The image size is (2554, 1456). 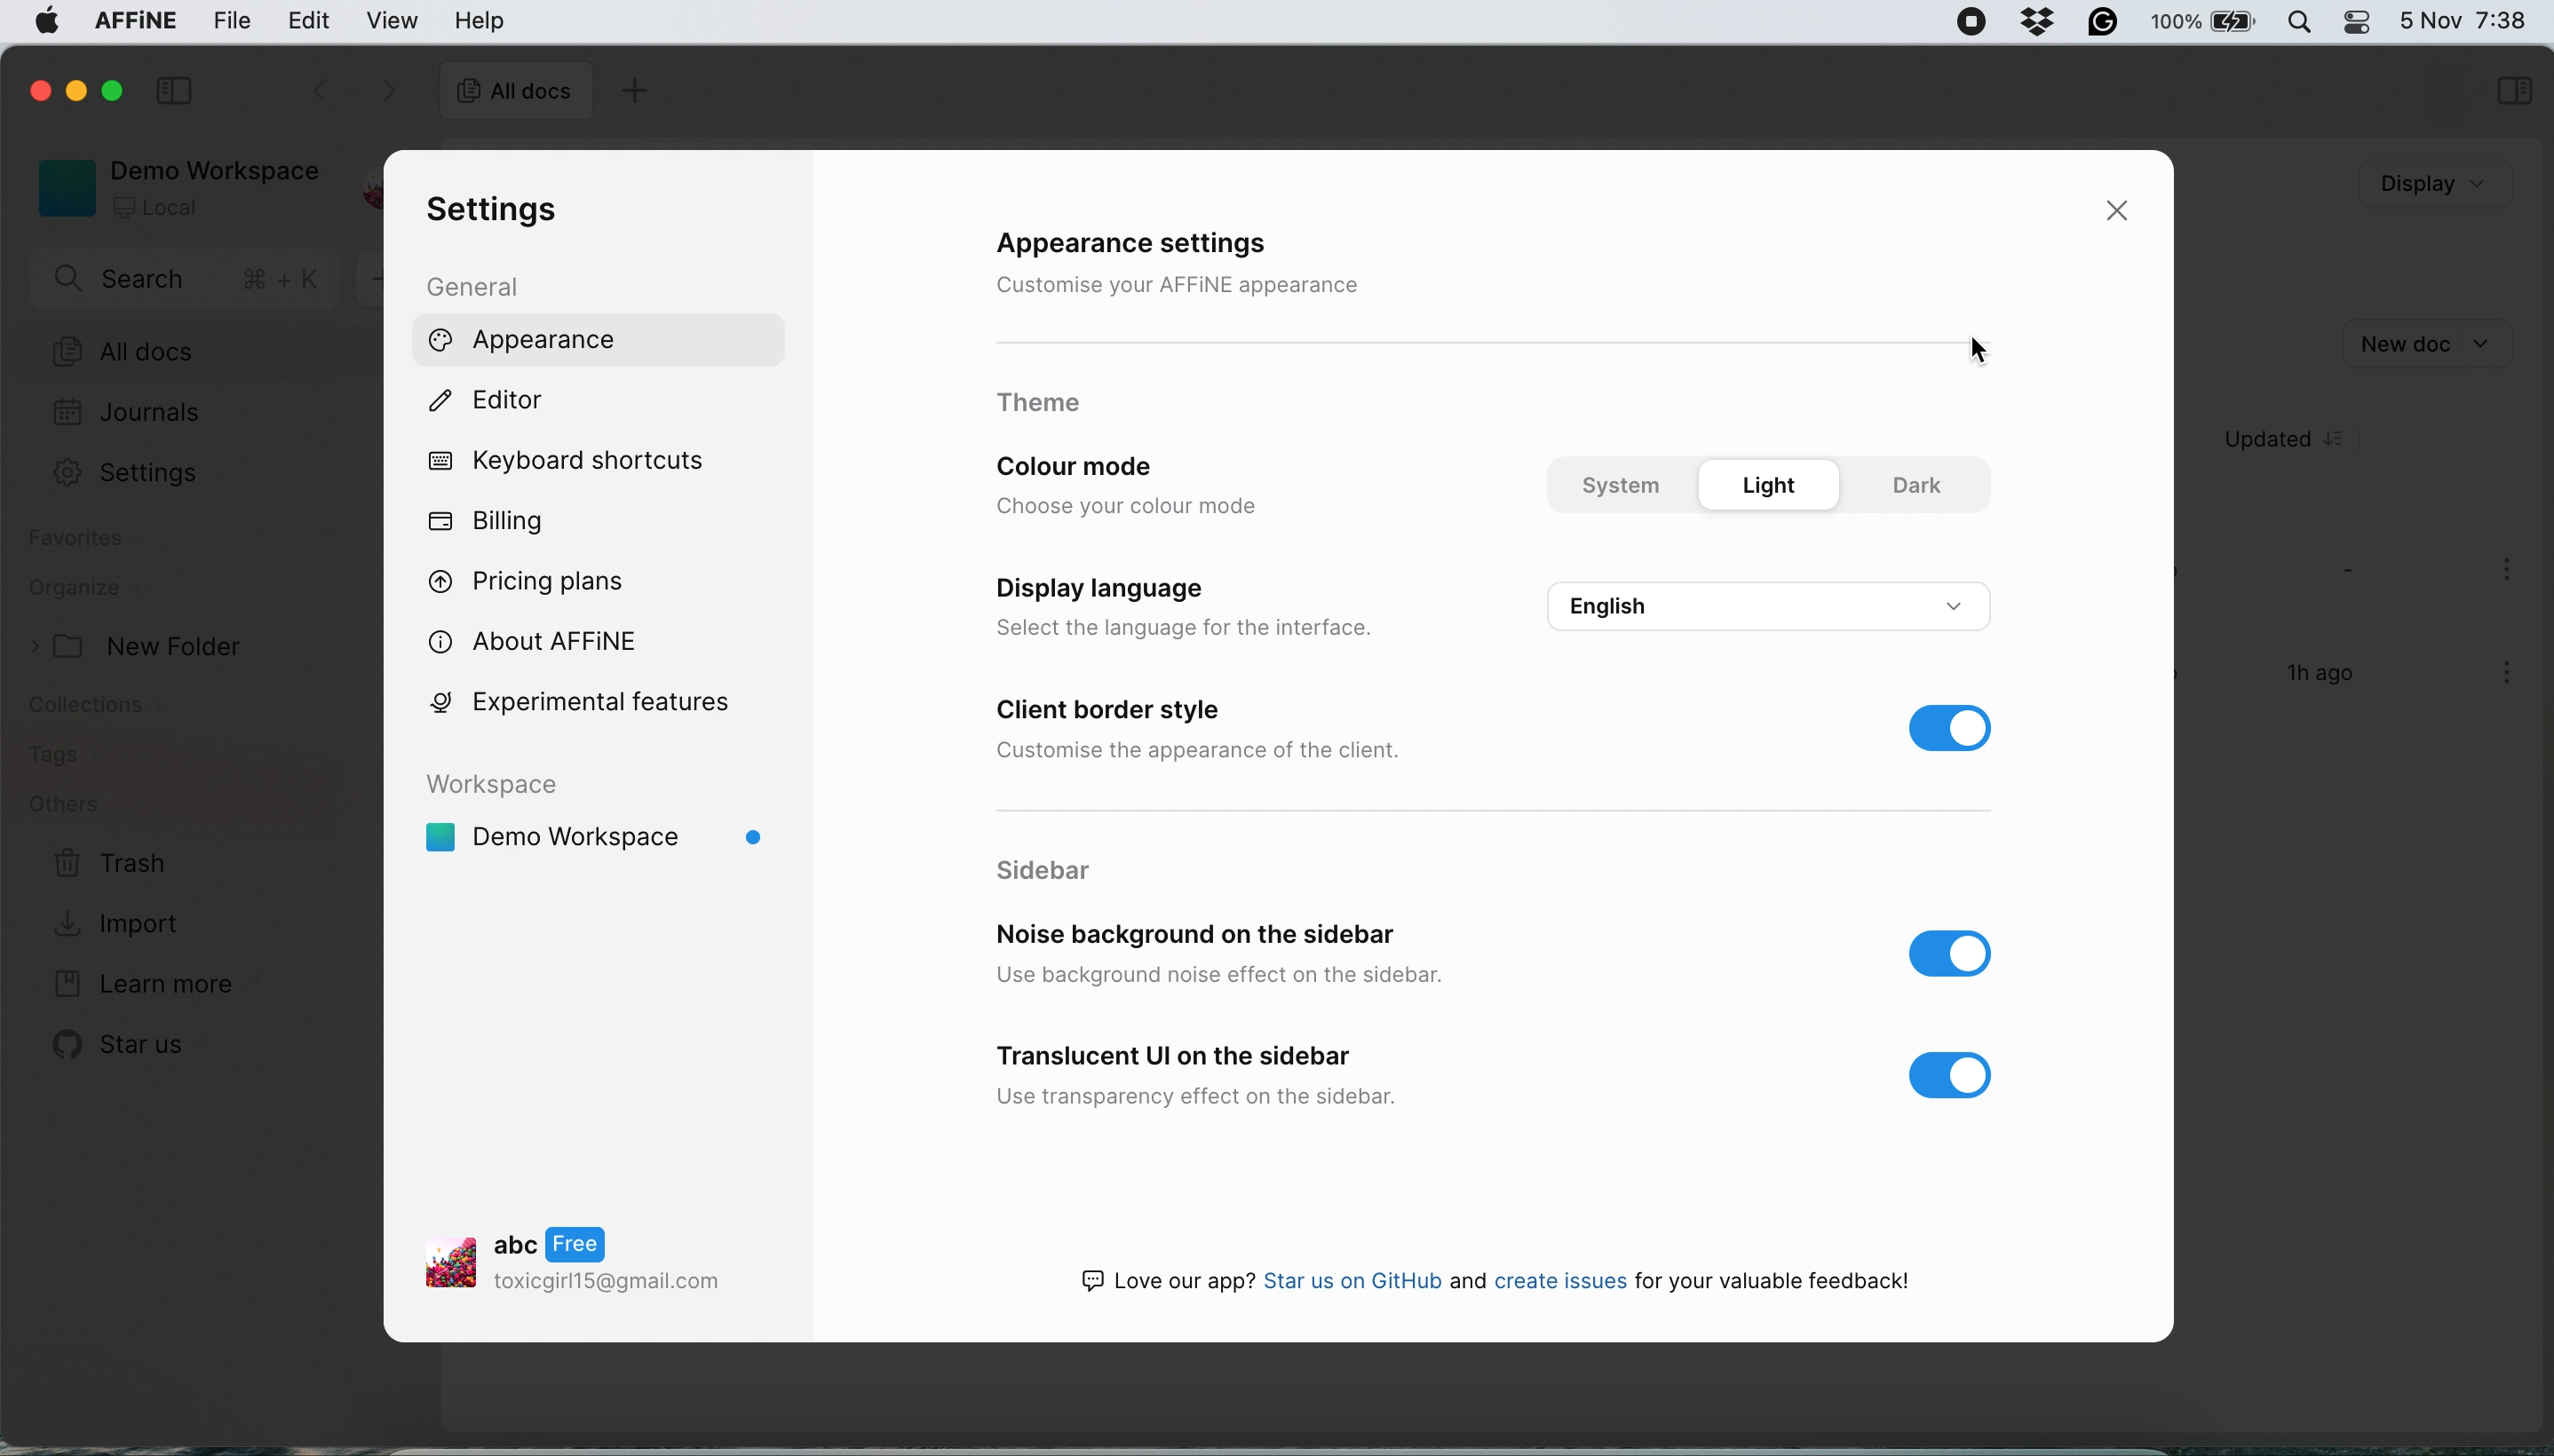 What do you see at coordinates (1080, 873) in the screenshot?
I see `sidebar` at bounding box center [1080, 873].